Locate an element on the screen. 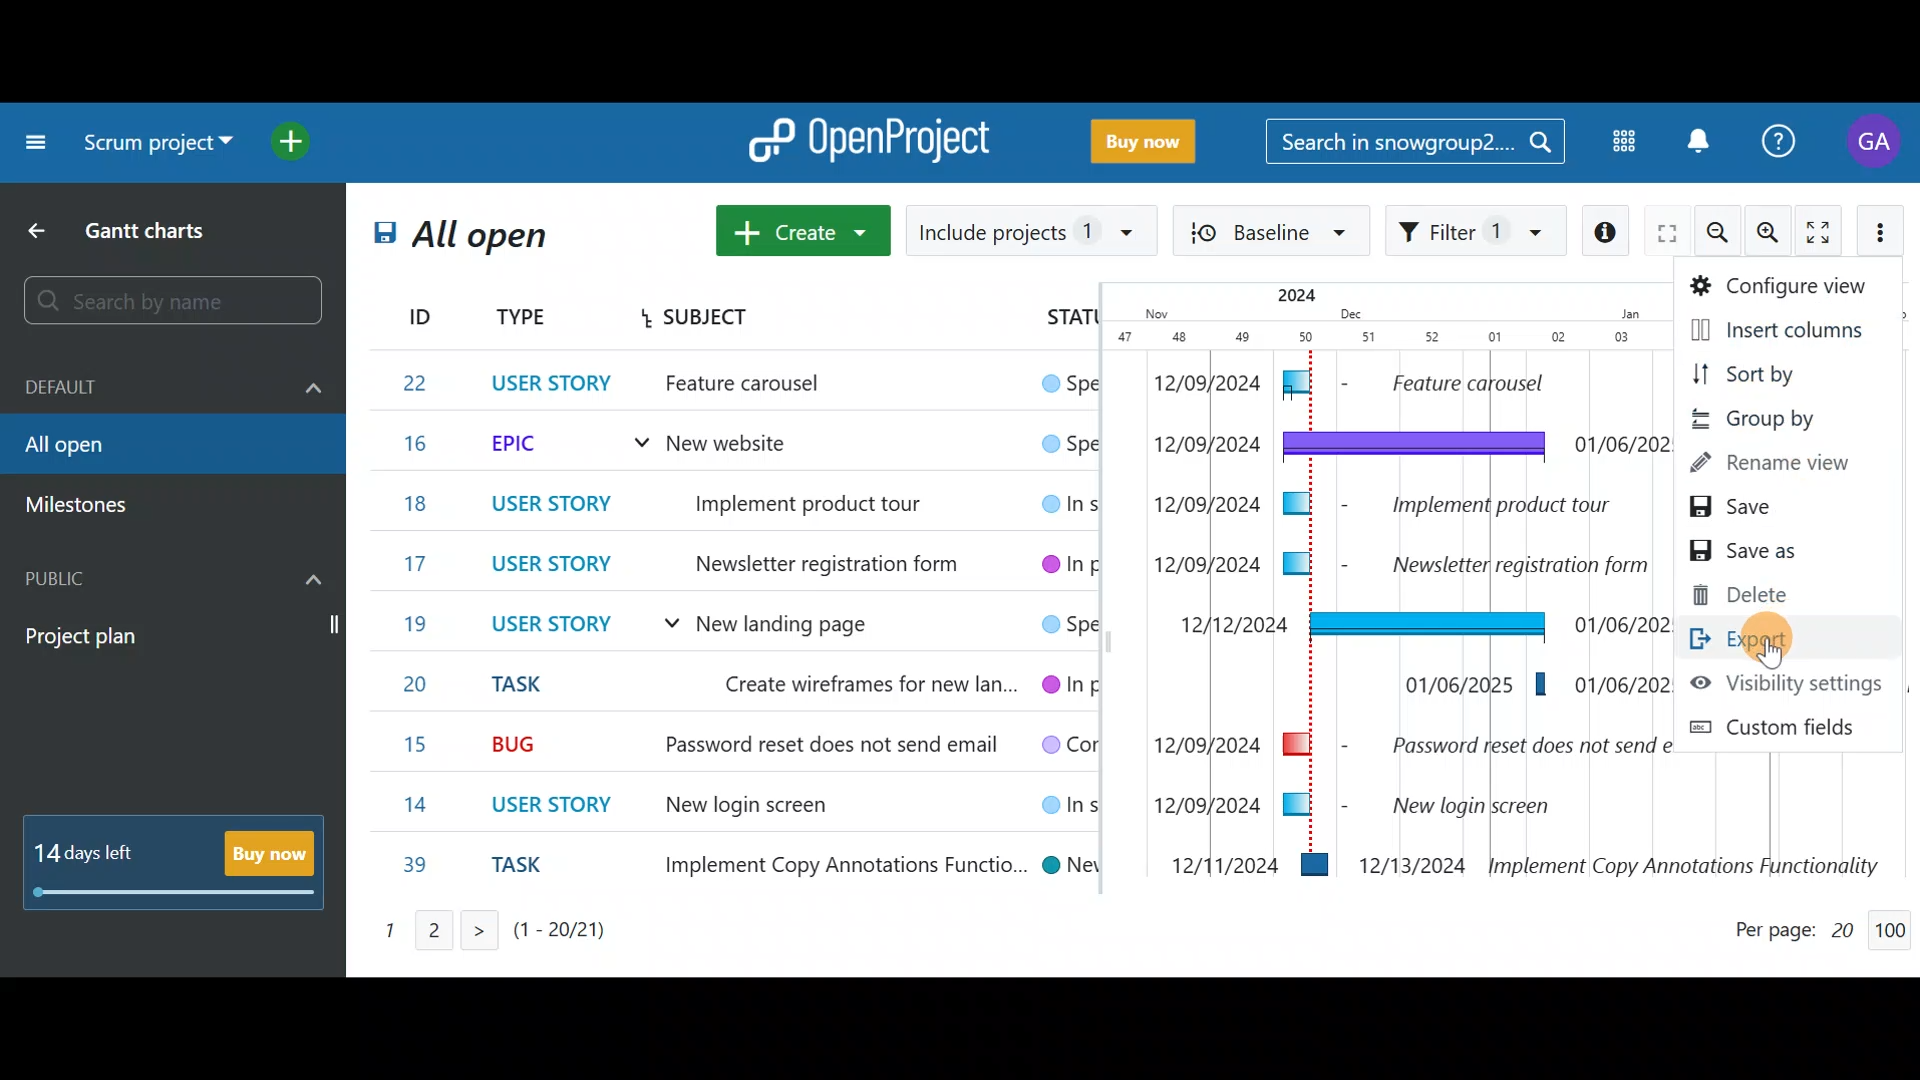  BUG is located at coordinates (520, 741).